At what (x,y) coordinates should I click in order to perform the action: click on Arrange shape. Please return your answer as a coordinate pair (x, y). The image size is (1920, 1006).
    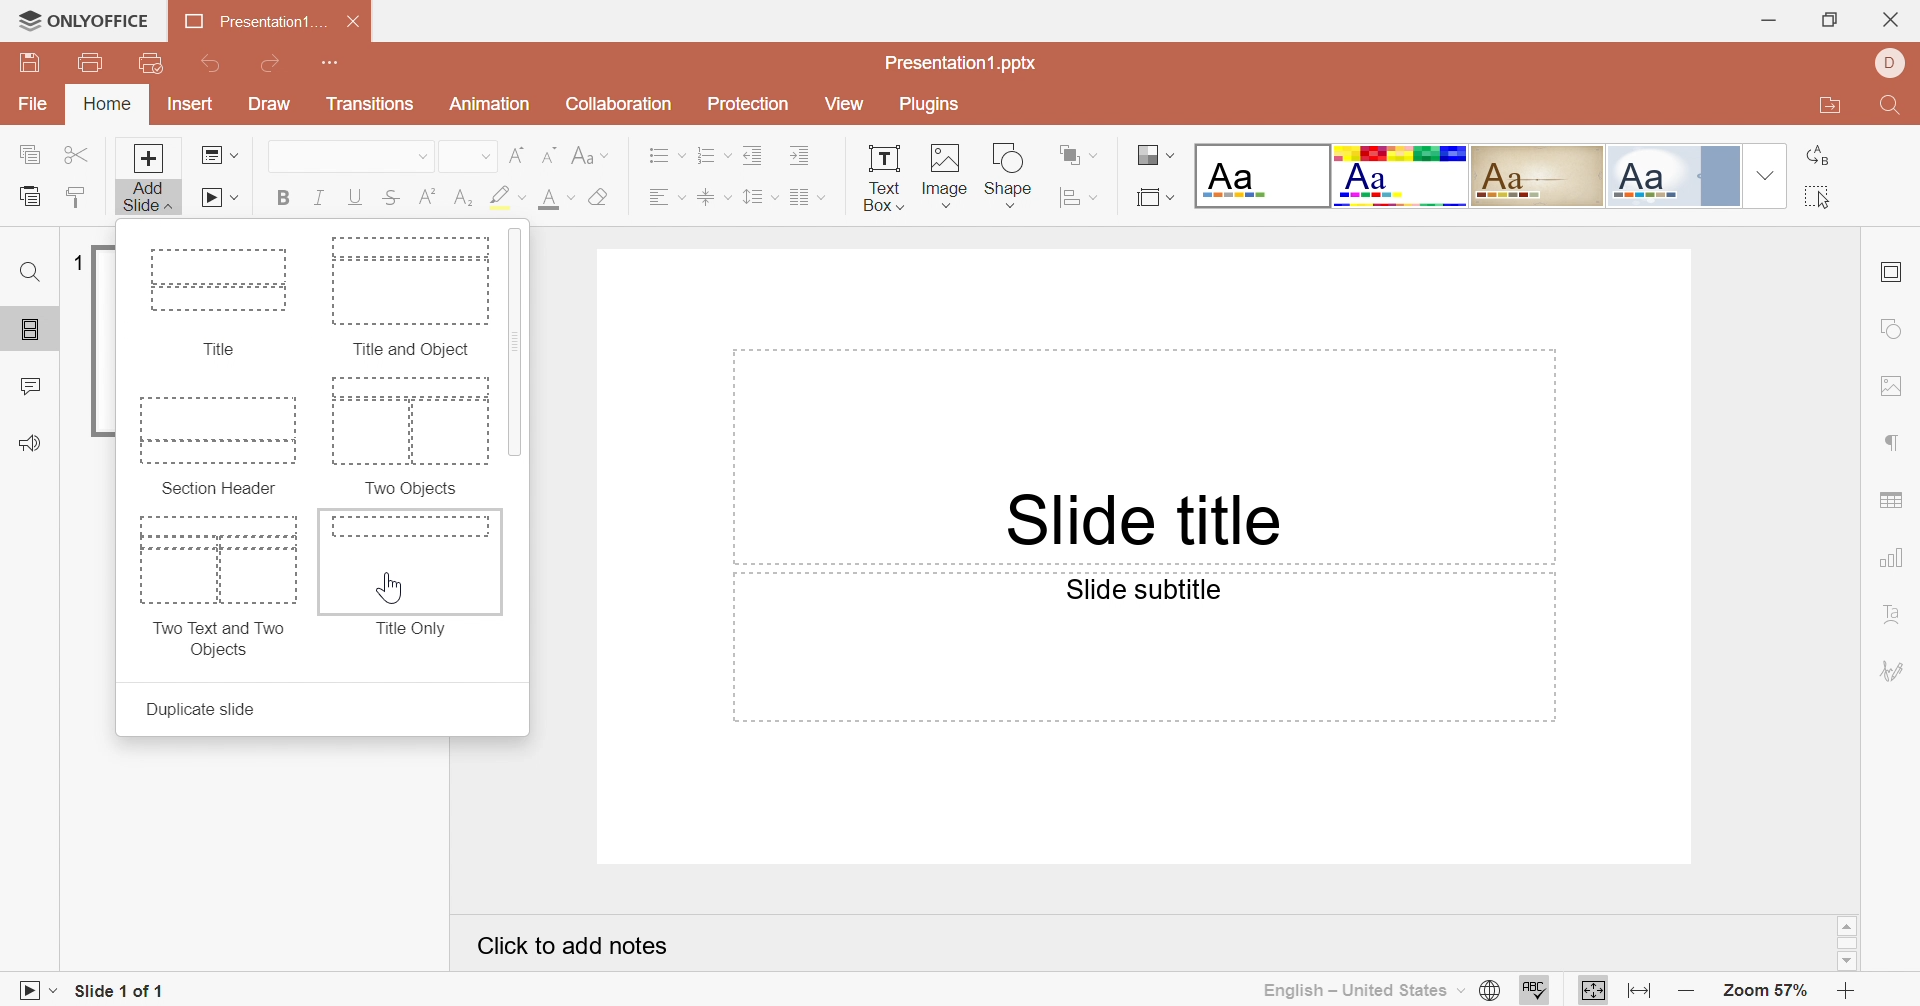
    Looking at the image, I should click on (1072, 152).